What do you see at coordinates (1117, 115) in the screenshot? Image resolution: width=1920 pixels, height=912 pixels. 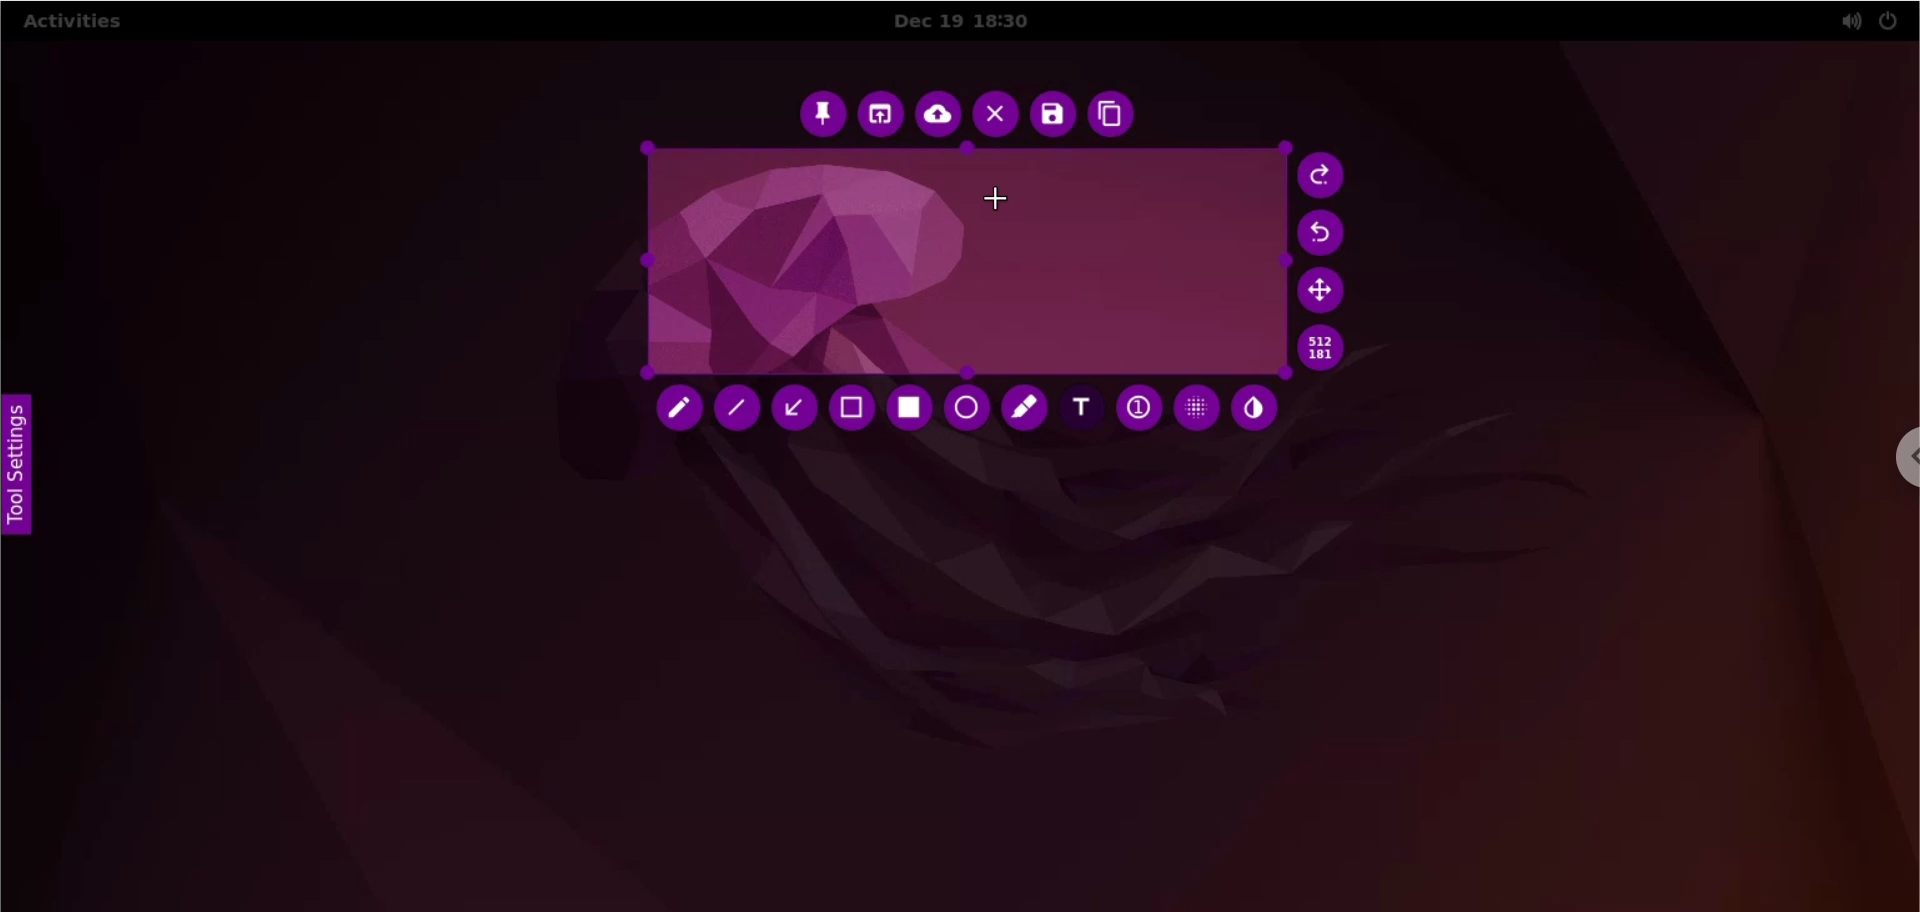 I see `copy to clipboard` at bounding box center [1117, 115].